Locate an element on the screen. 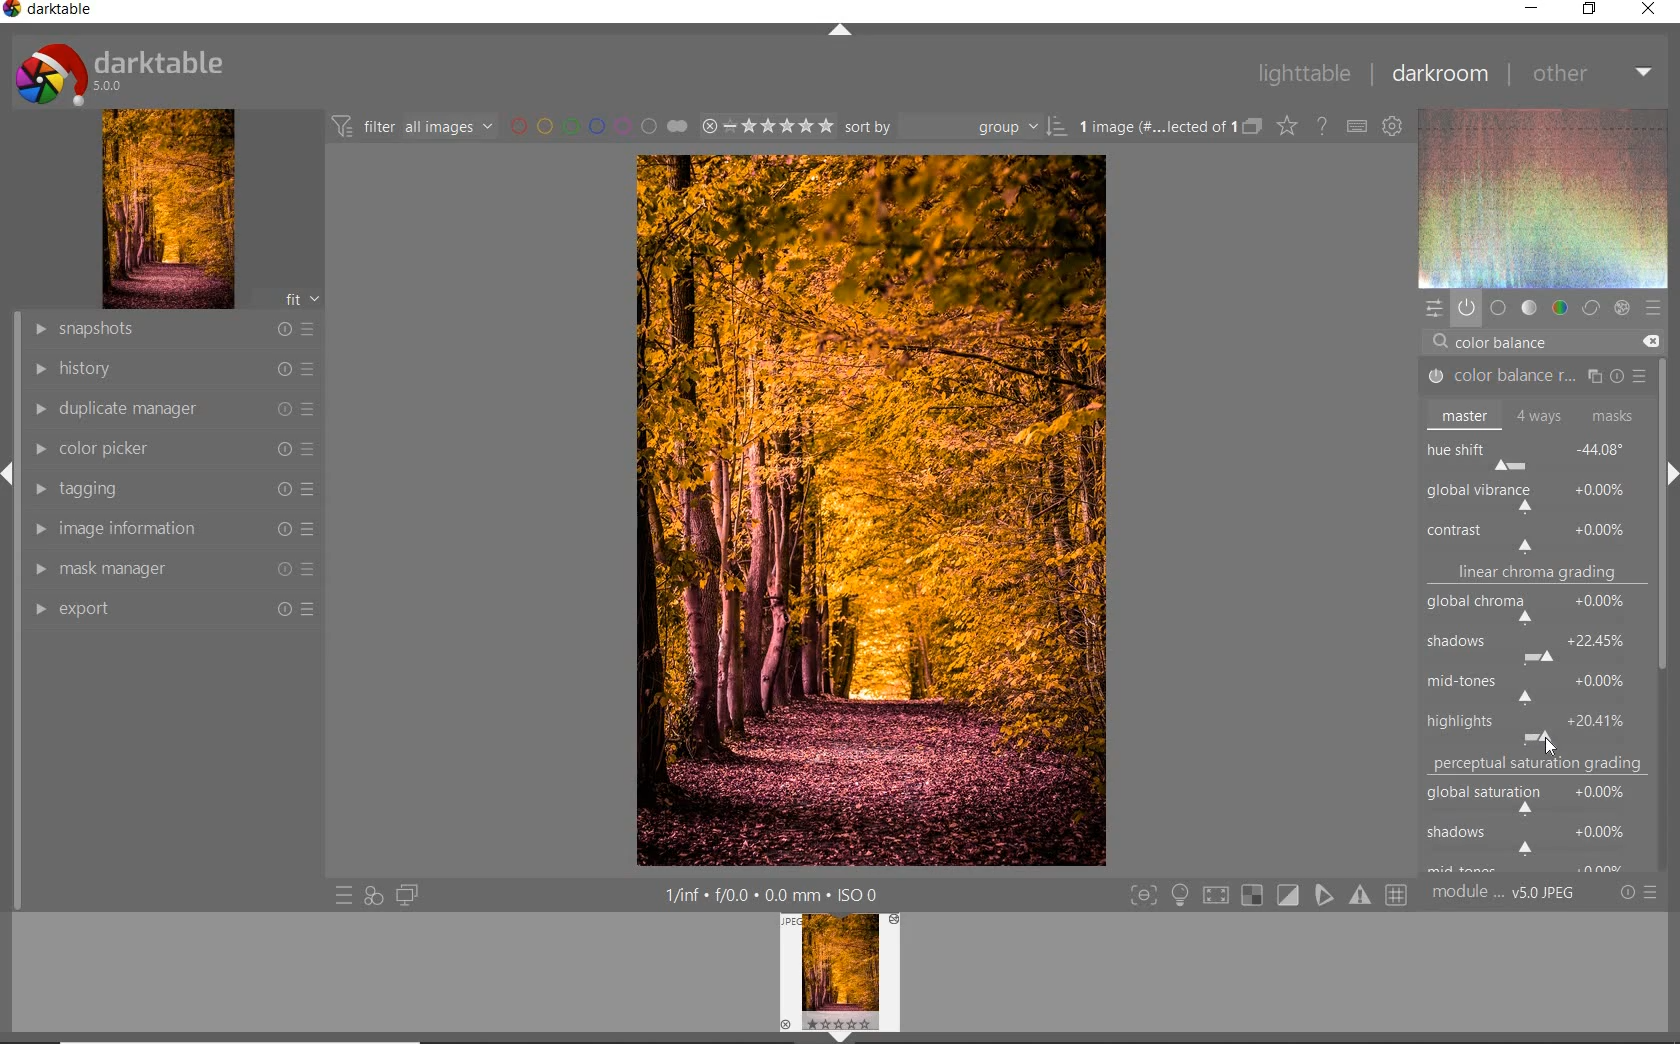  duplicate manager is located at coordinates (175, 409).